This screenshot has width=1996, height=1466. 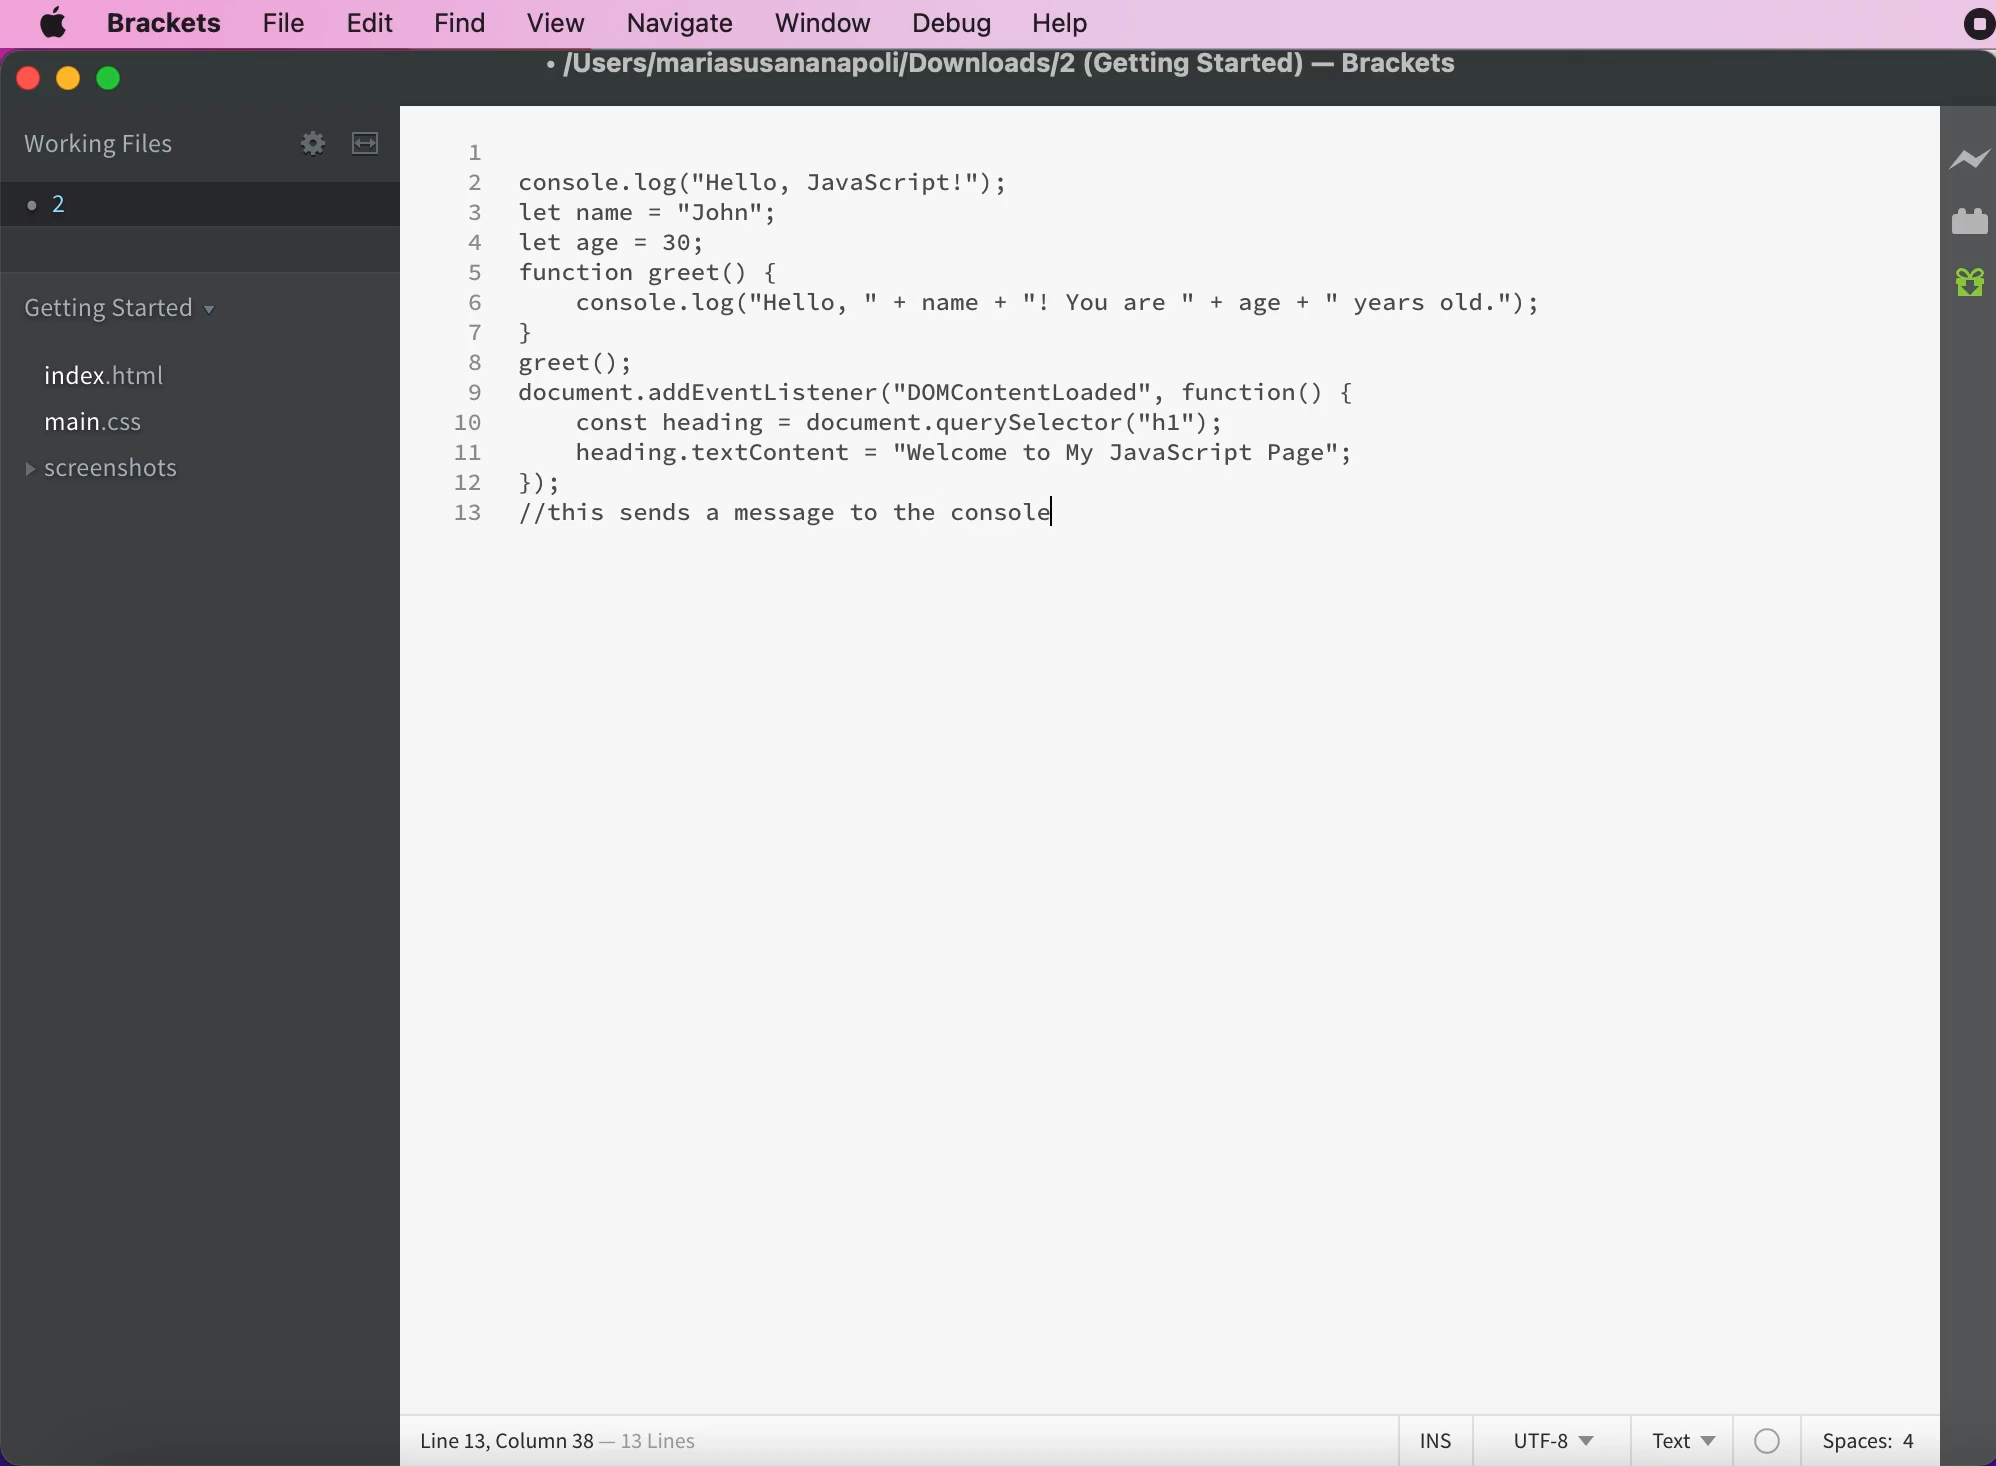 I want to click on 2, so click(x=477, y=184).